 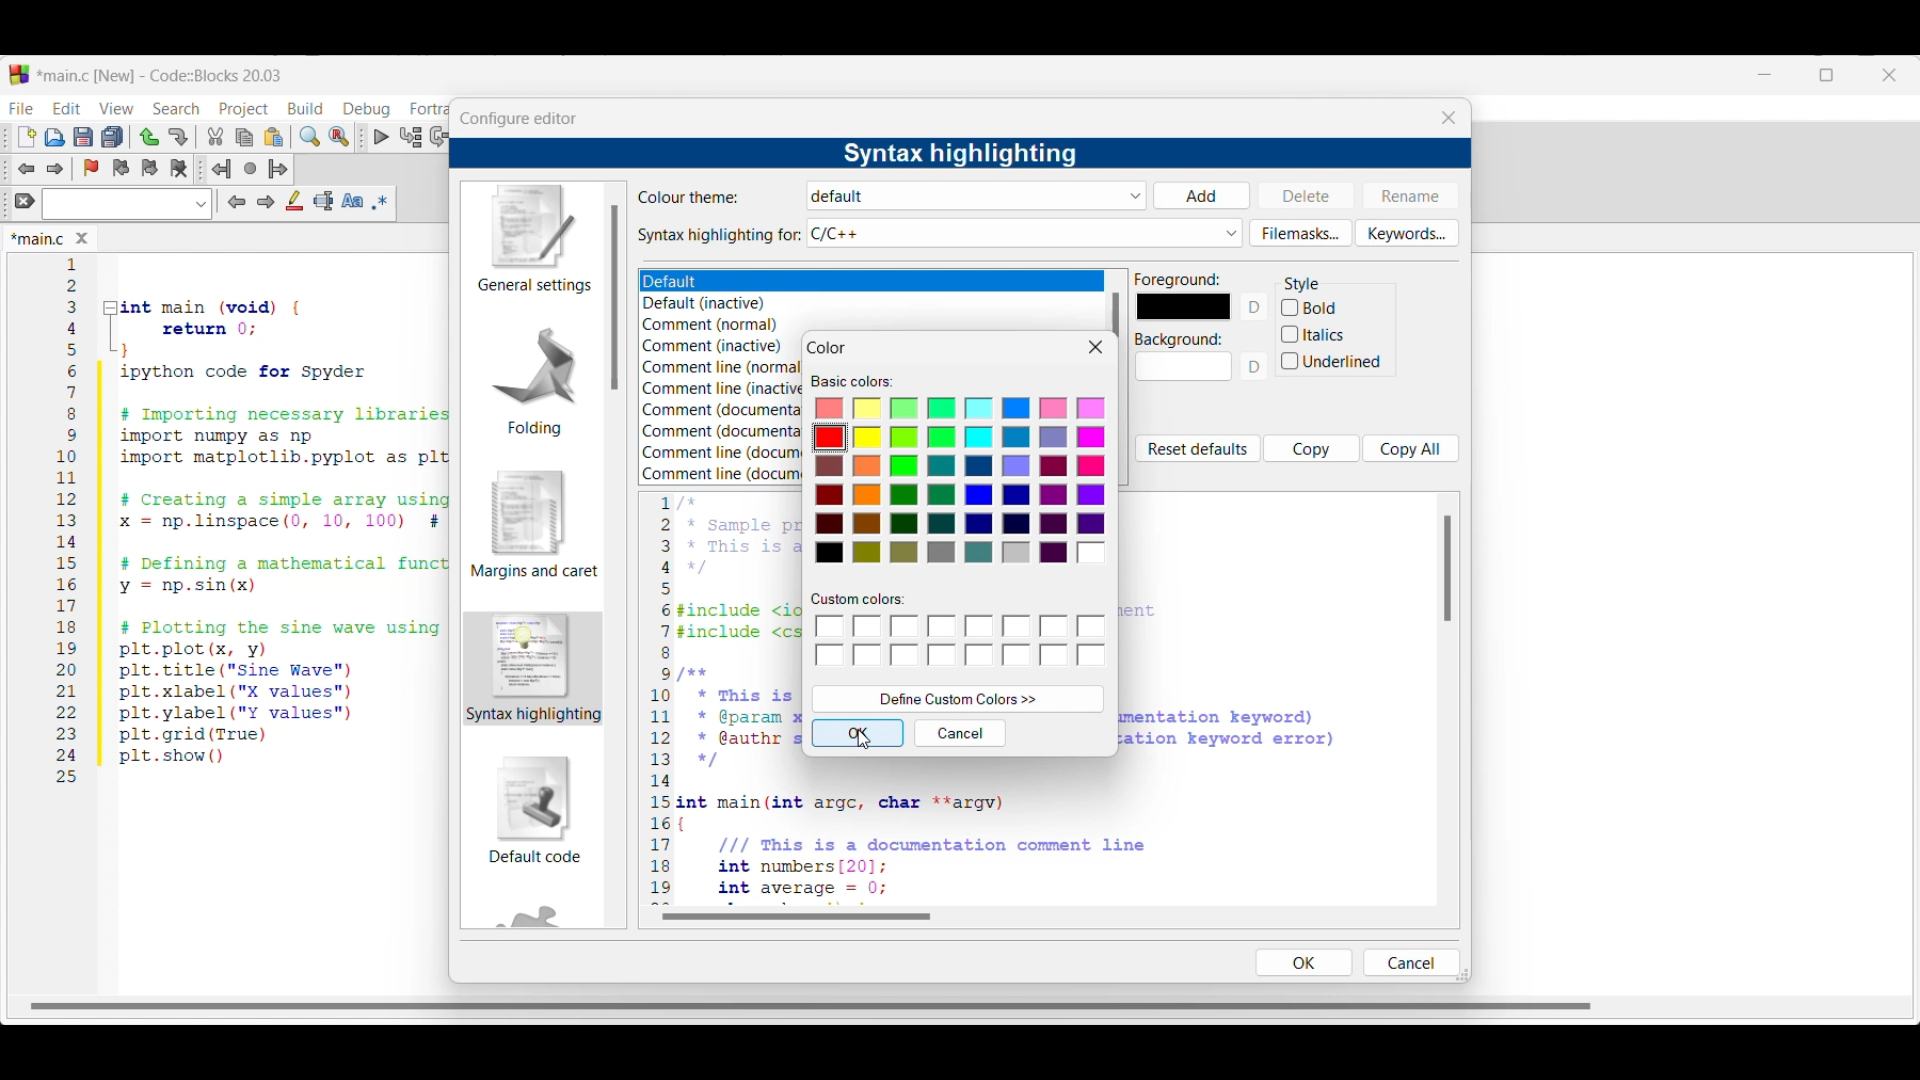 What do you see at coordinates (1197, 449) in the screenshot?
I see `Reset defaults` at bounding box center [1197, 449].